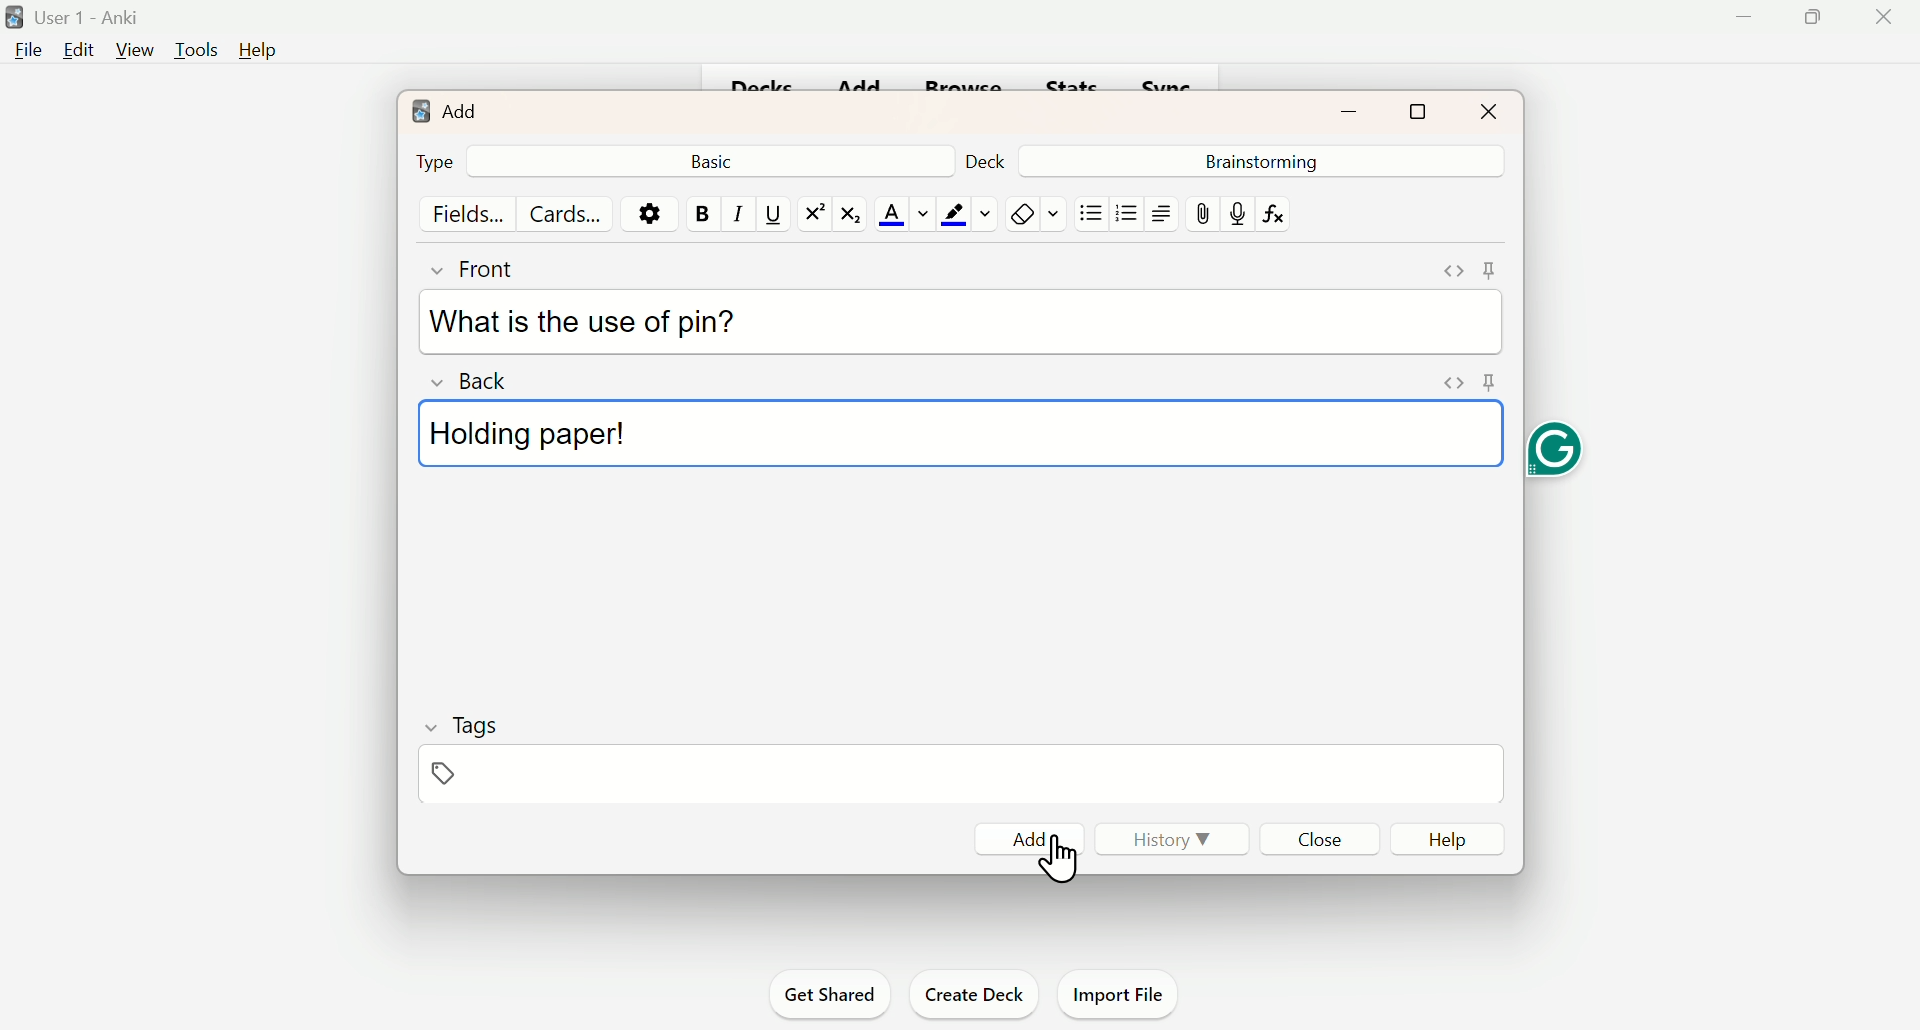 The image size is (1920, 1030). Describe the element at coordinates (837, 995) in the screenshot. I see `Get Shared` at that location.